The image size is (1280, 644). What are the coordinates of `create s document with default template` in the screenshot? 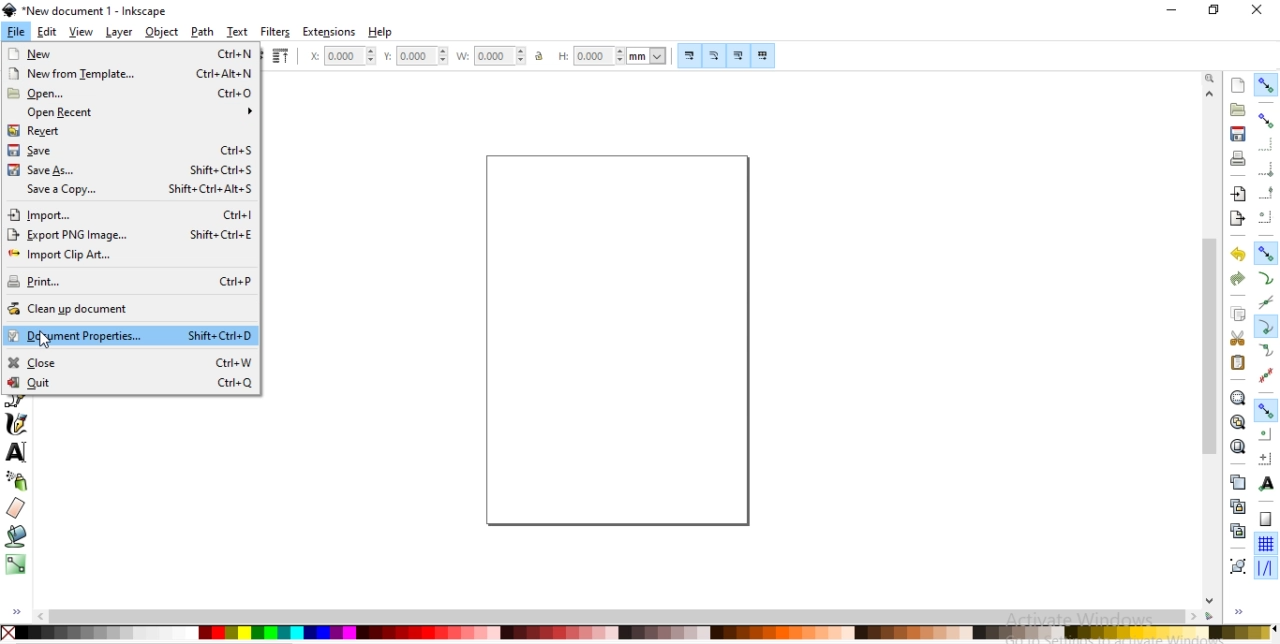 It's located at (1239, 84).